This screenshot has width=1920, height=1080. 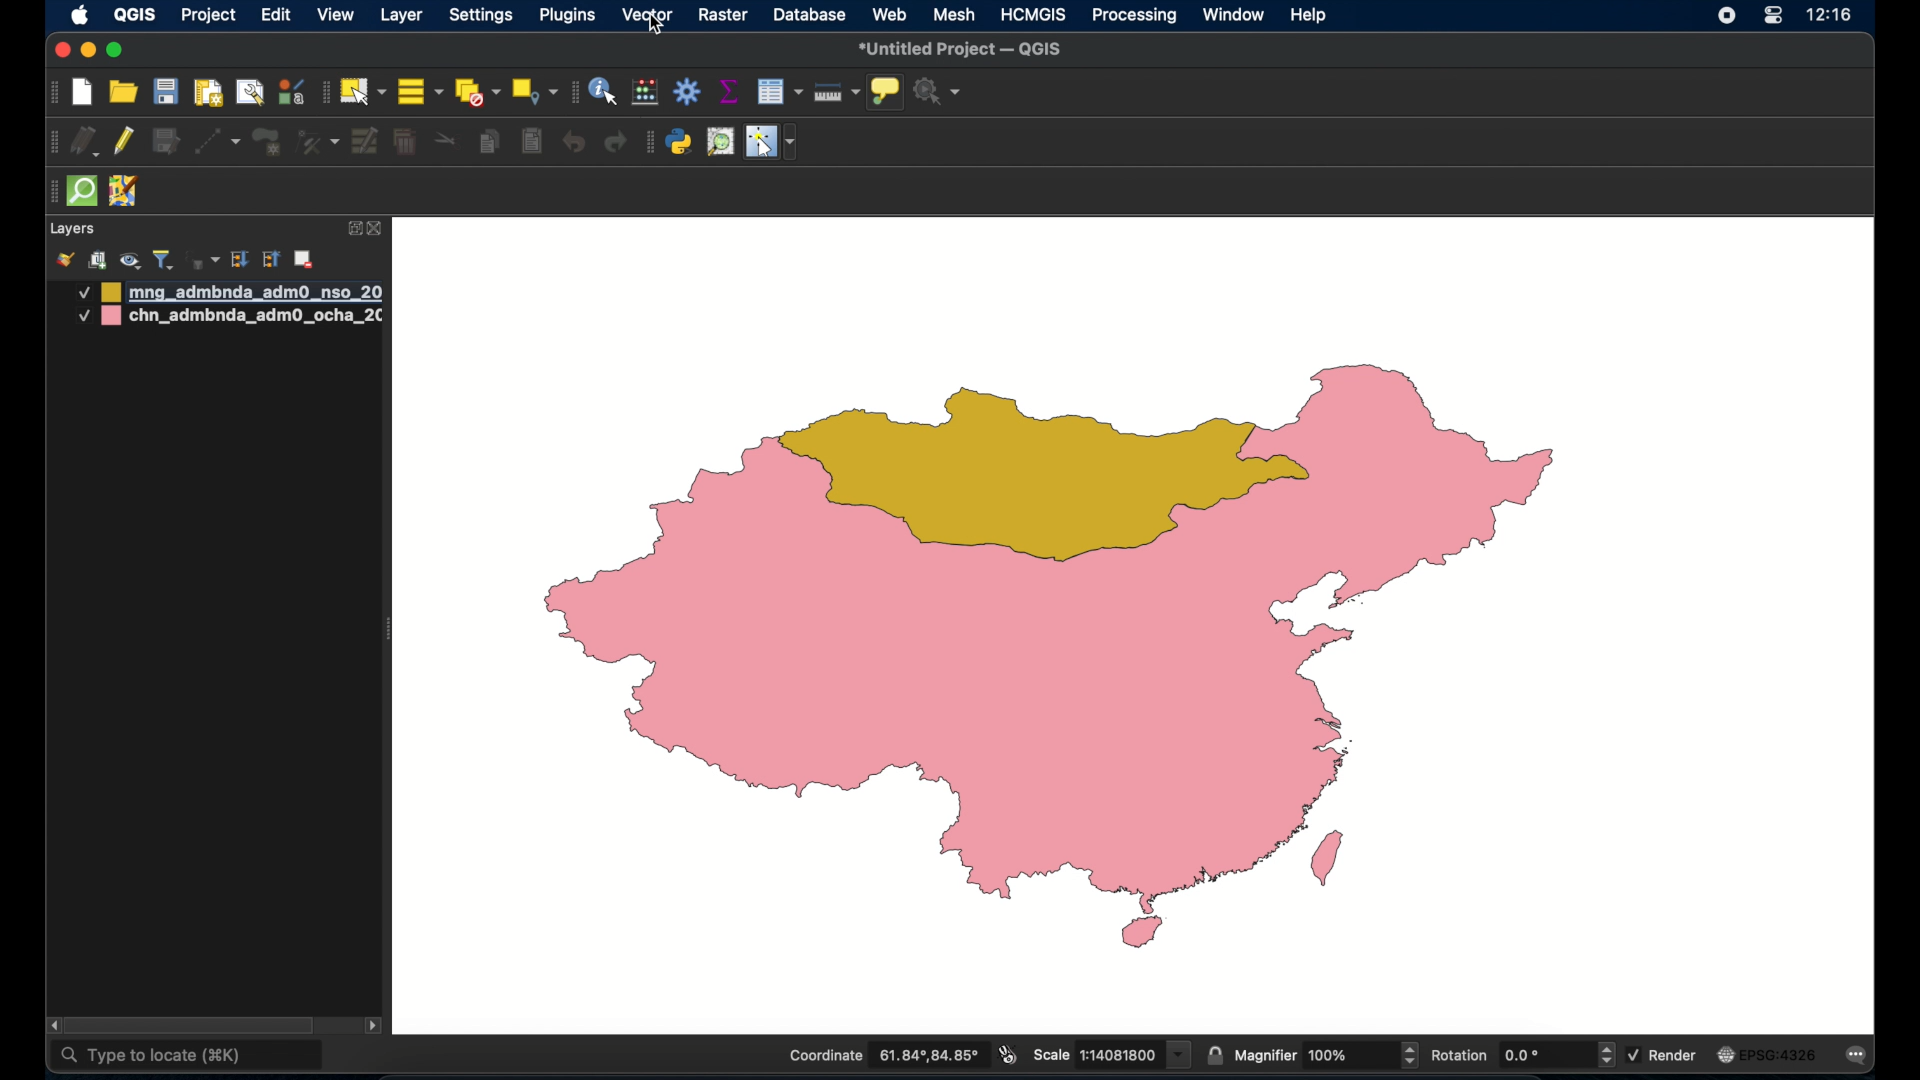 I want to click on style manager, so click(x=290, y=91).